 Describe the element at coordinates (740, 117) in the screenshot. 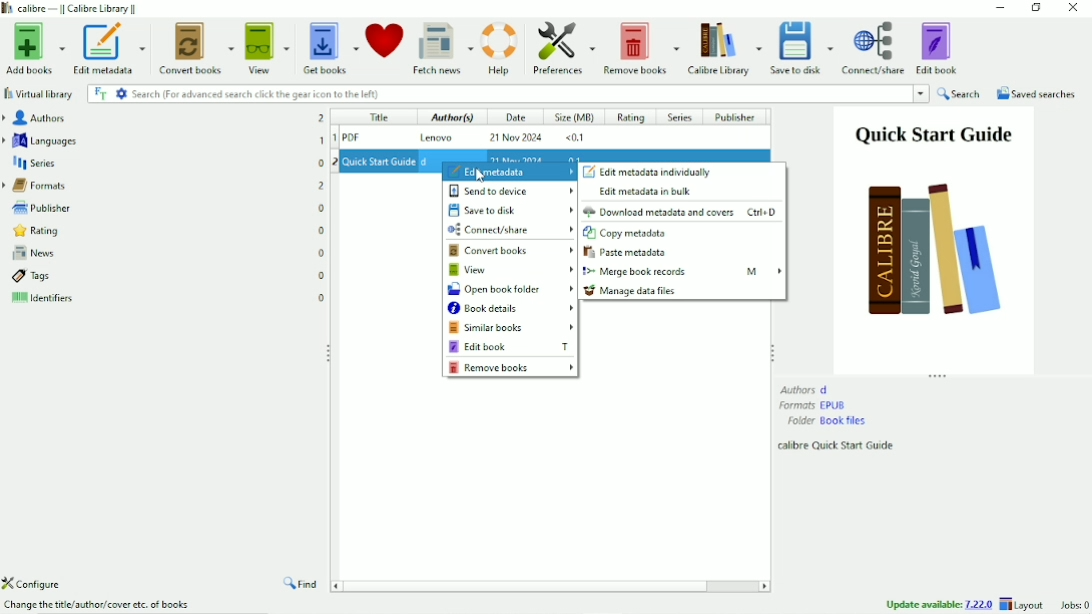

I see `Publisher` at that location.